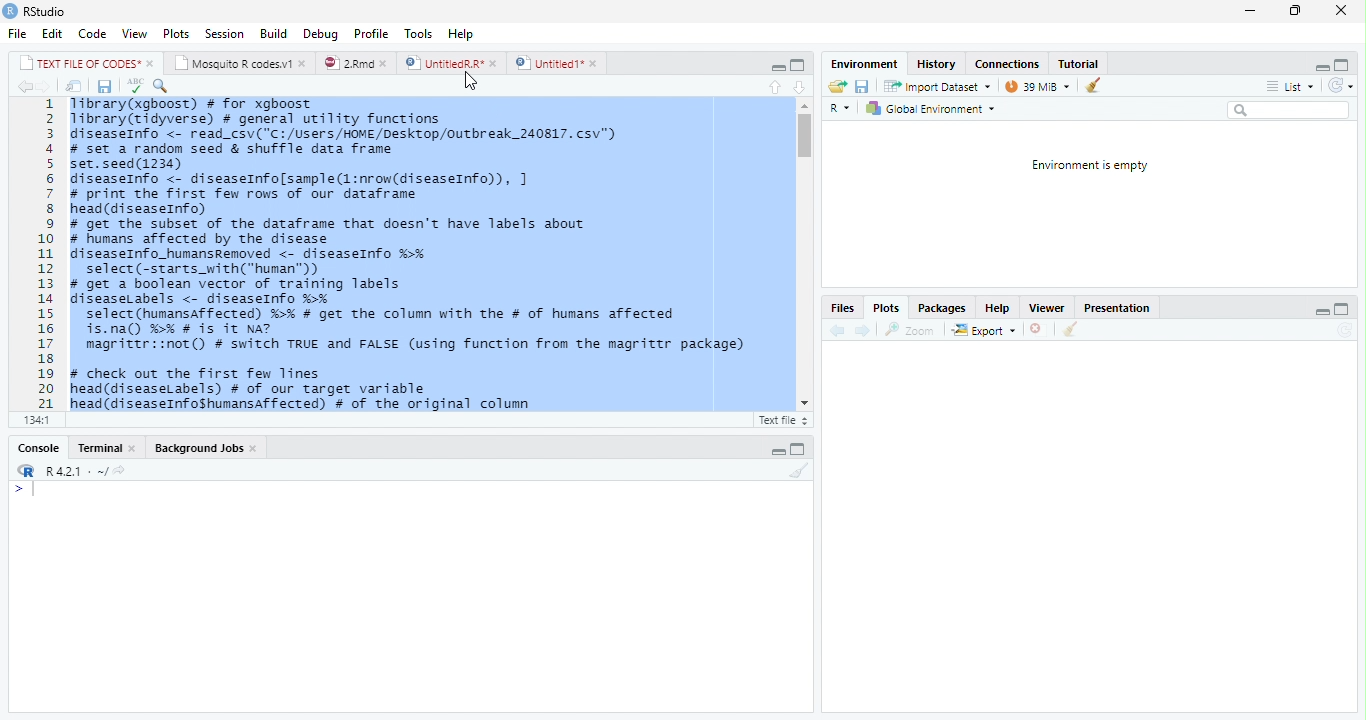 The width and height of the screenshot is (1366, 720). Describe the element at coordinates (1288, 110) in the screenshot. I see `Search` at that location.